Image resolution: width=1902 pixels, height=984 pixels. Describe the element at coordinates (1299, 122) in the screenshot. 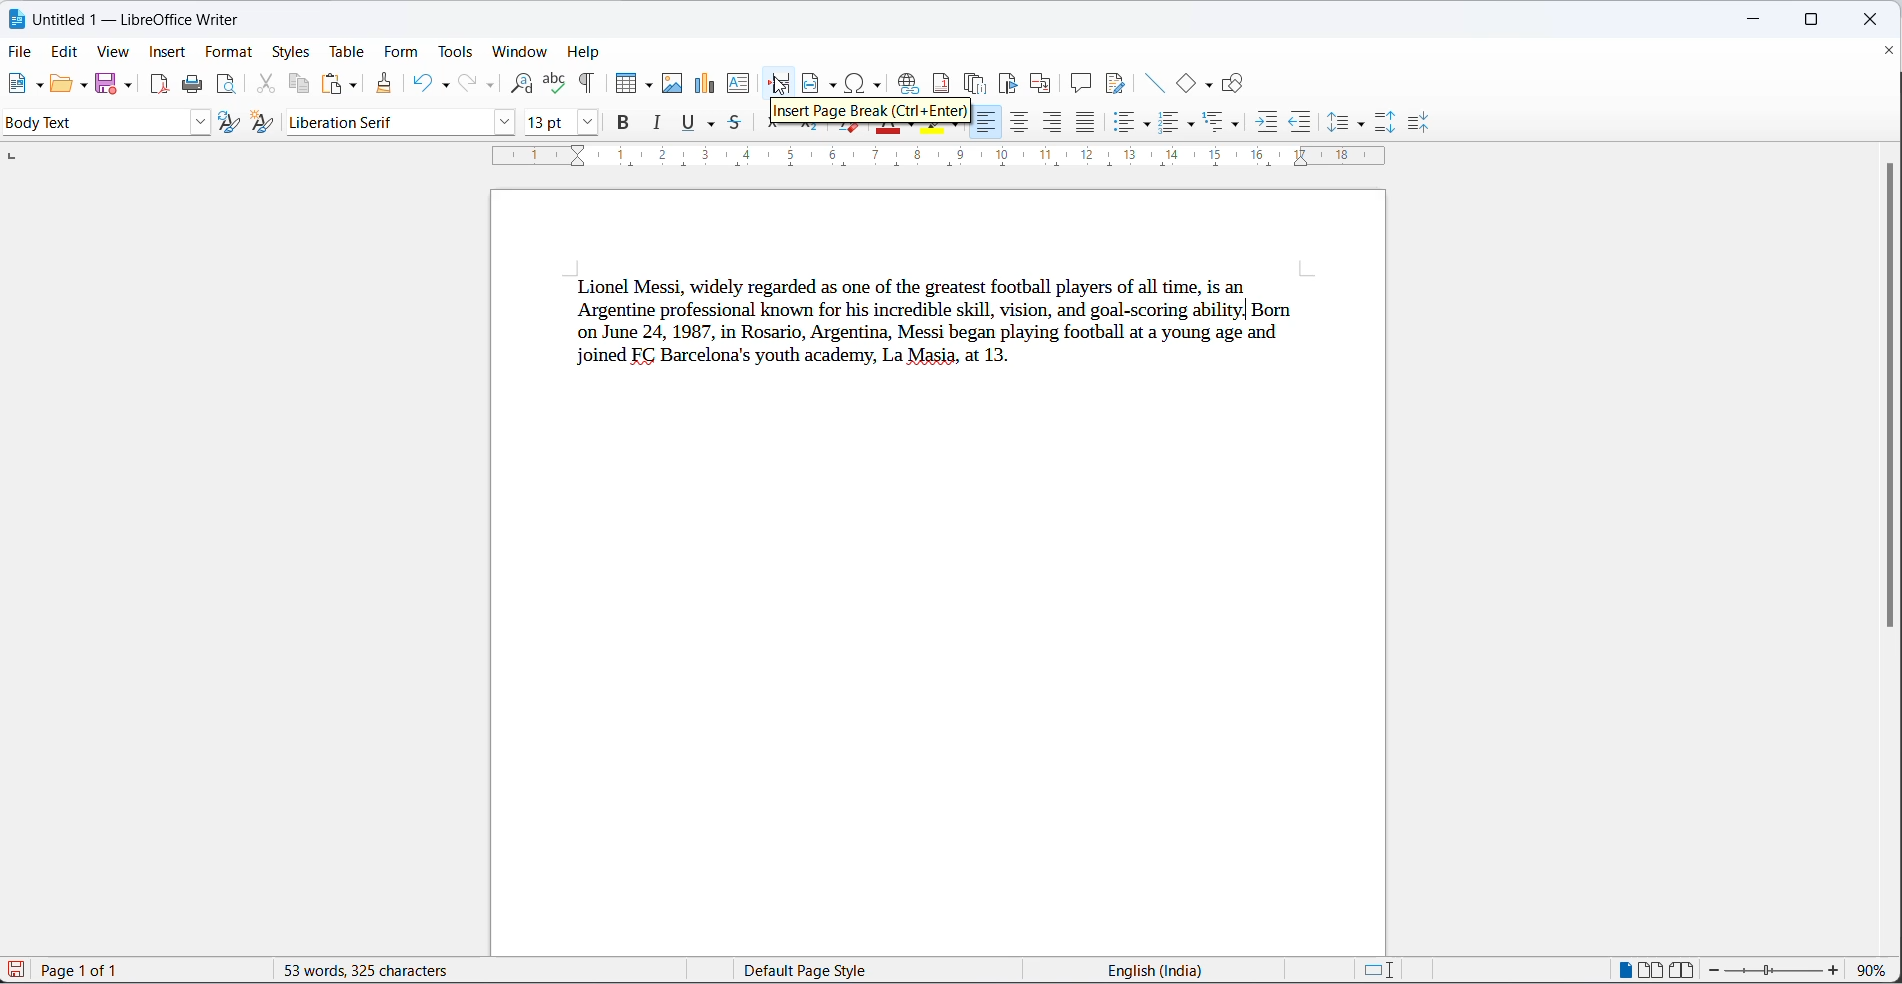

I see `decrease indent` at that location.